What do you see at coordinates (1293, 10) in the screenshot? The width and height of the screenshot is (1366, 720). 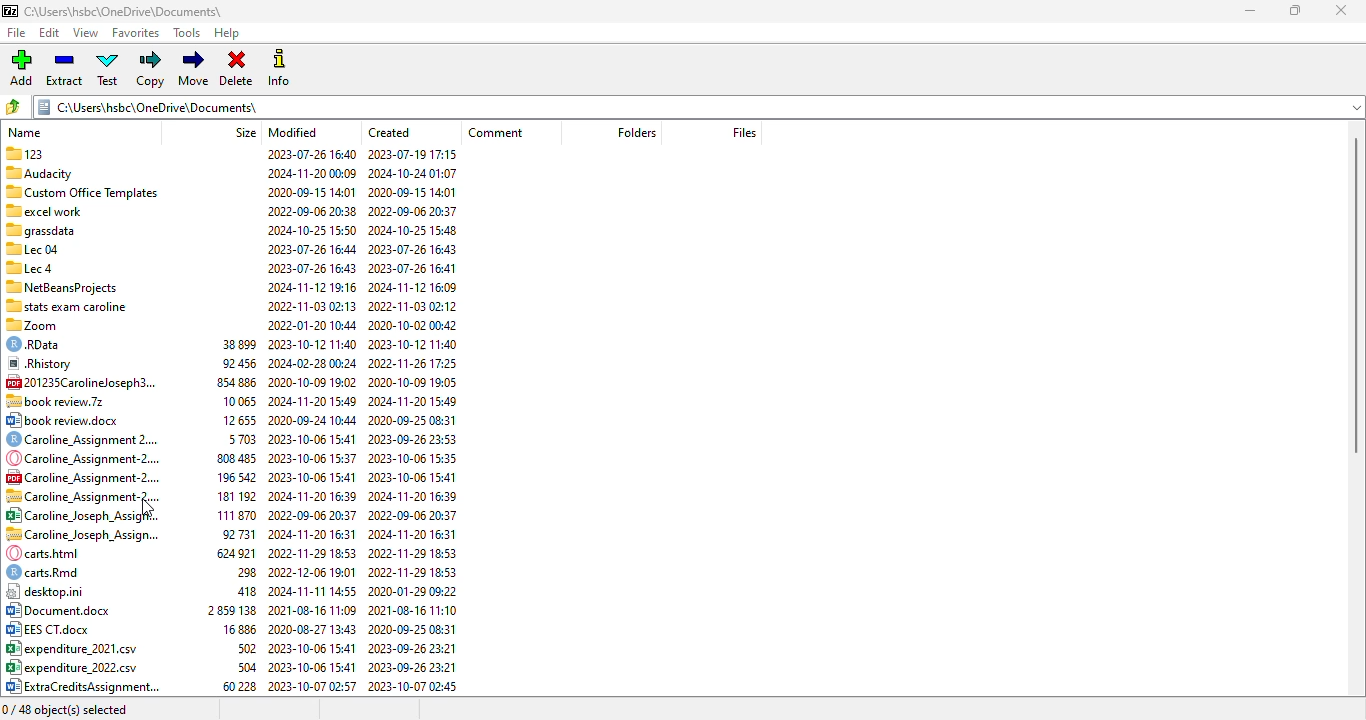 I see `maximize` at bounding box center [1293, 10].